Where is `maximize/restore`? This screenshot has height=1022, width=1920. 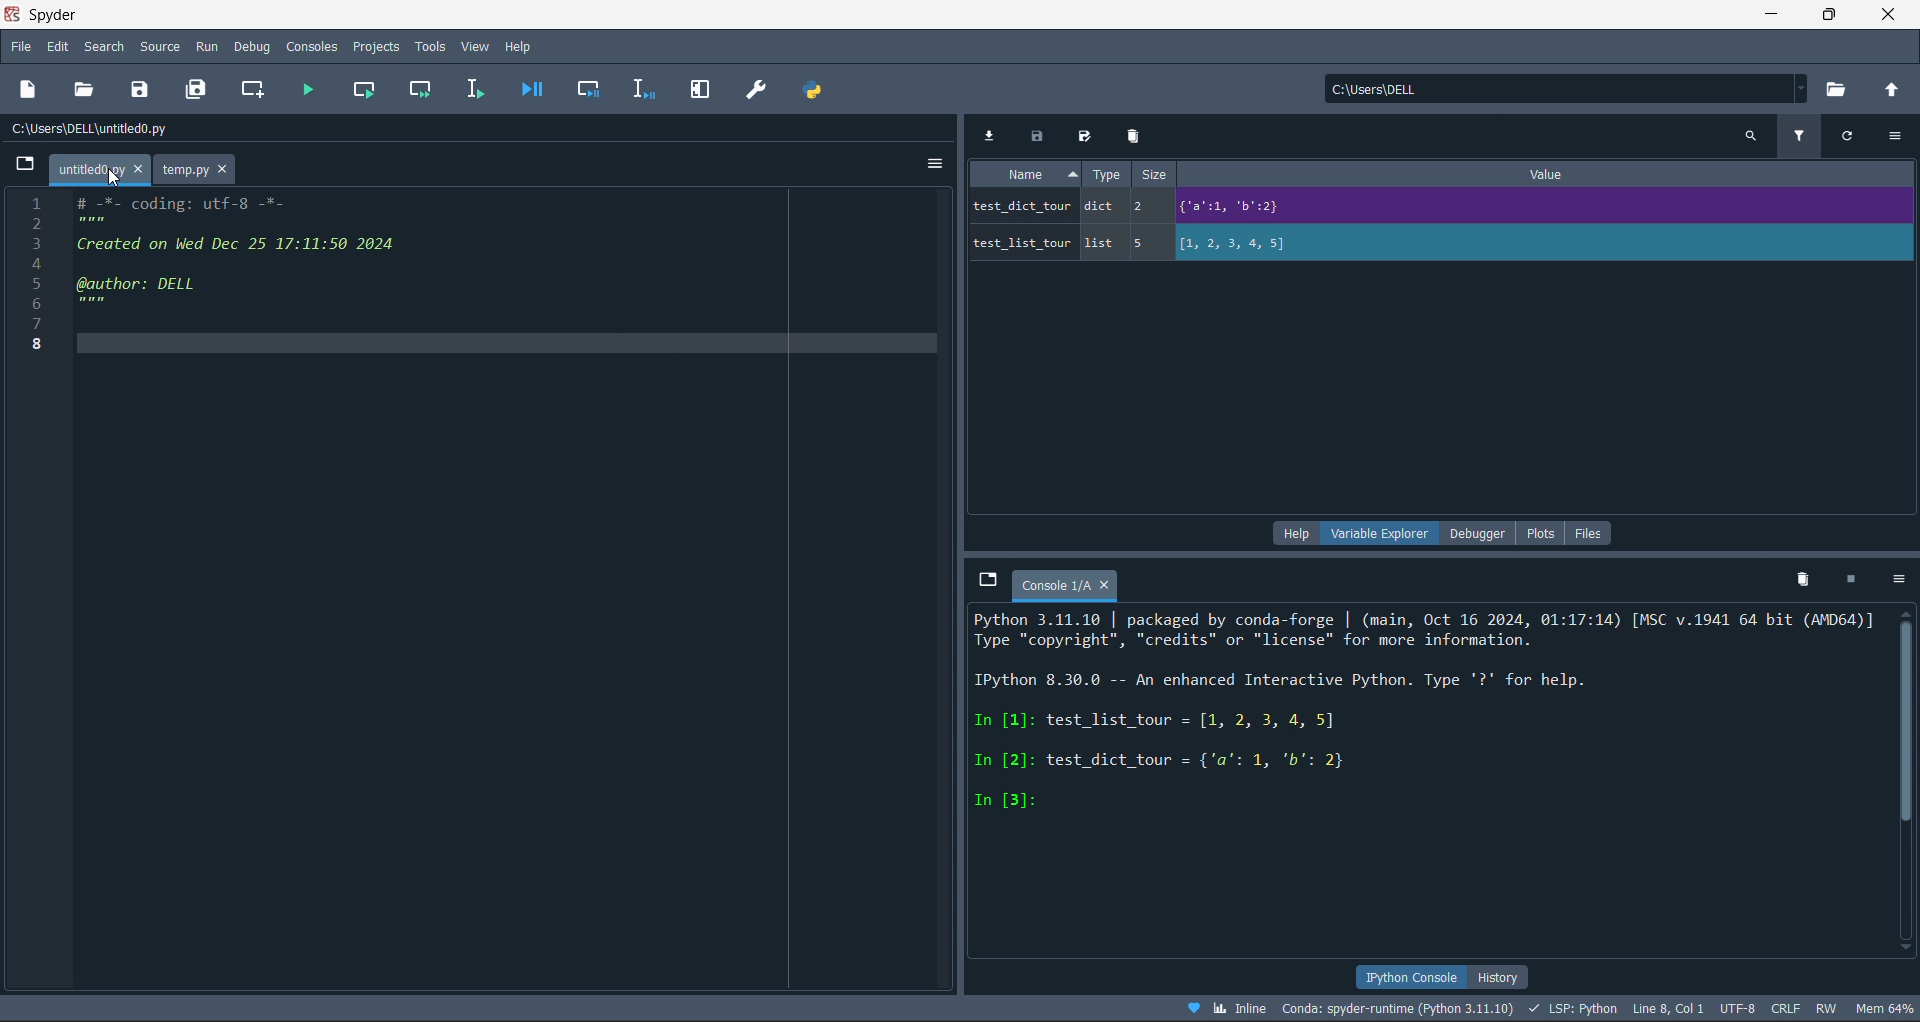
maximize/restore is located at coordinates (1832, 16).